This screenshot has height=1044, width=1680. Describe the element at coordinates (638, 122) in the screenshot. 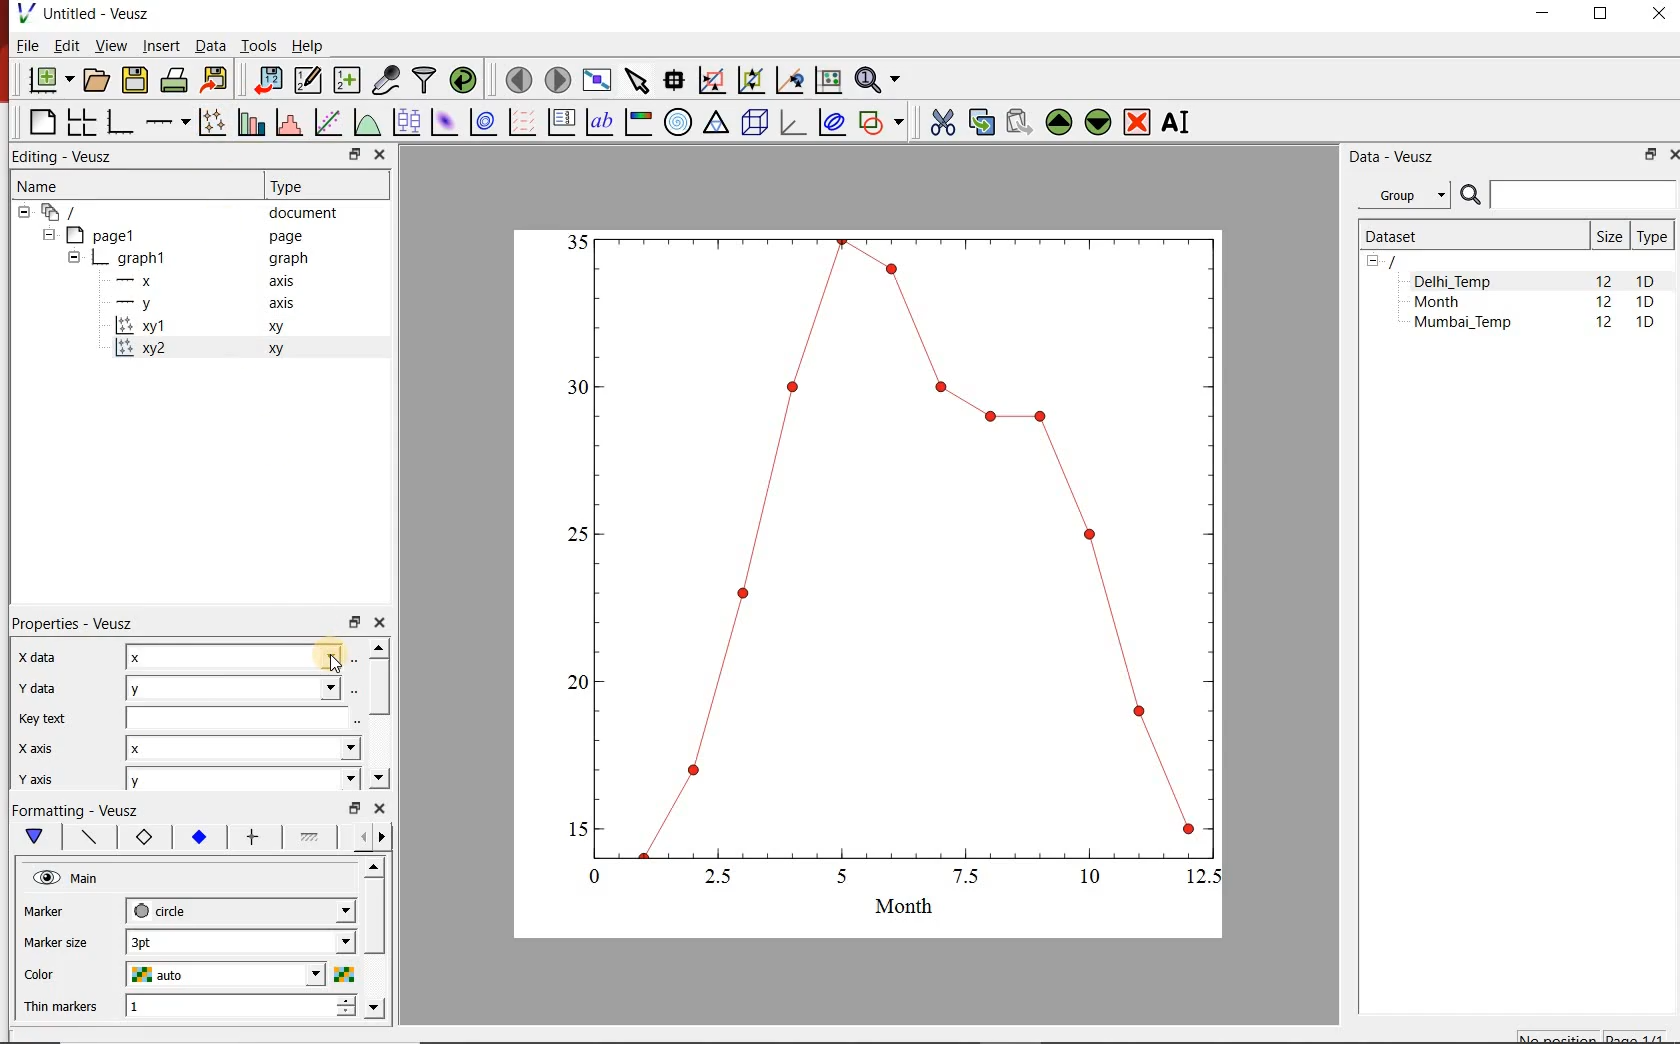

I see `image color bar` at that location.